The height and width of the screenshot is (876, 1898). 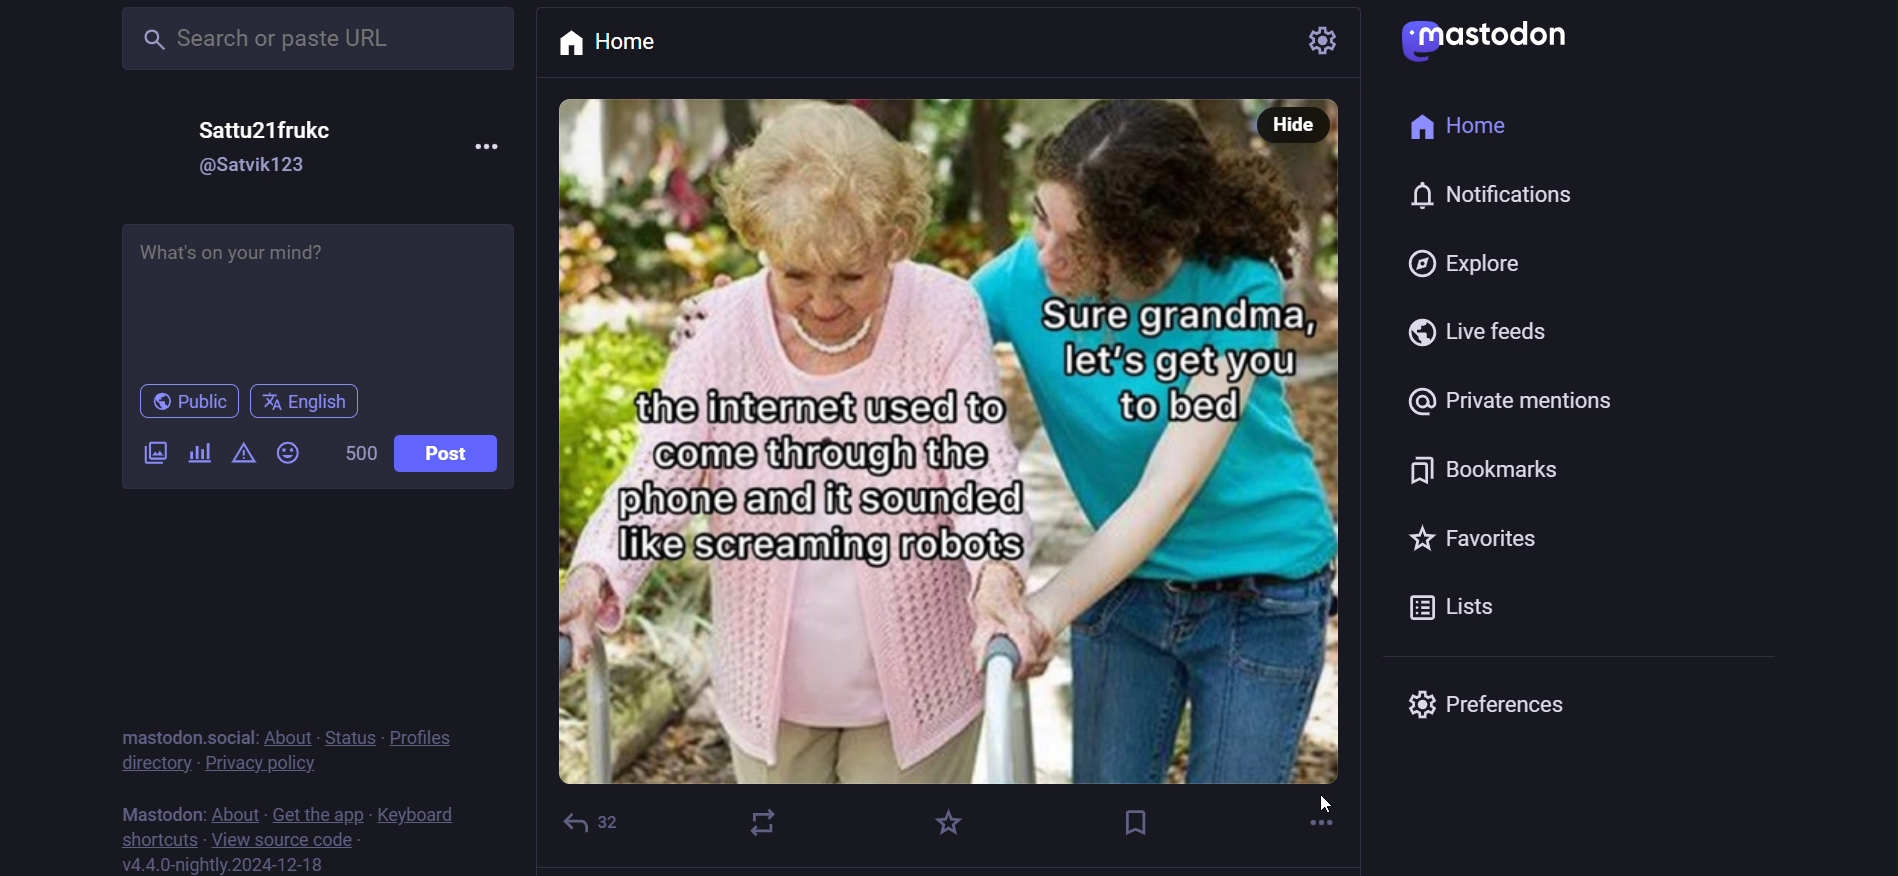 What do you see at coordinates (1499, 404) in the screenshot?
I see `private mention` at bounding box center [1499, 404].